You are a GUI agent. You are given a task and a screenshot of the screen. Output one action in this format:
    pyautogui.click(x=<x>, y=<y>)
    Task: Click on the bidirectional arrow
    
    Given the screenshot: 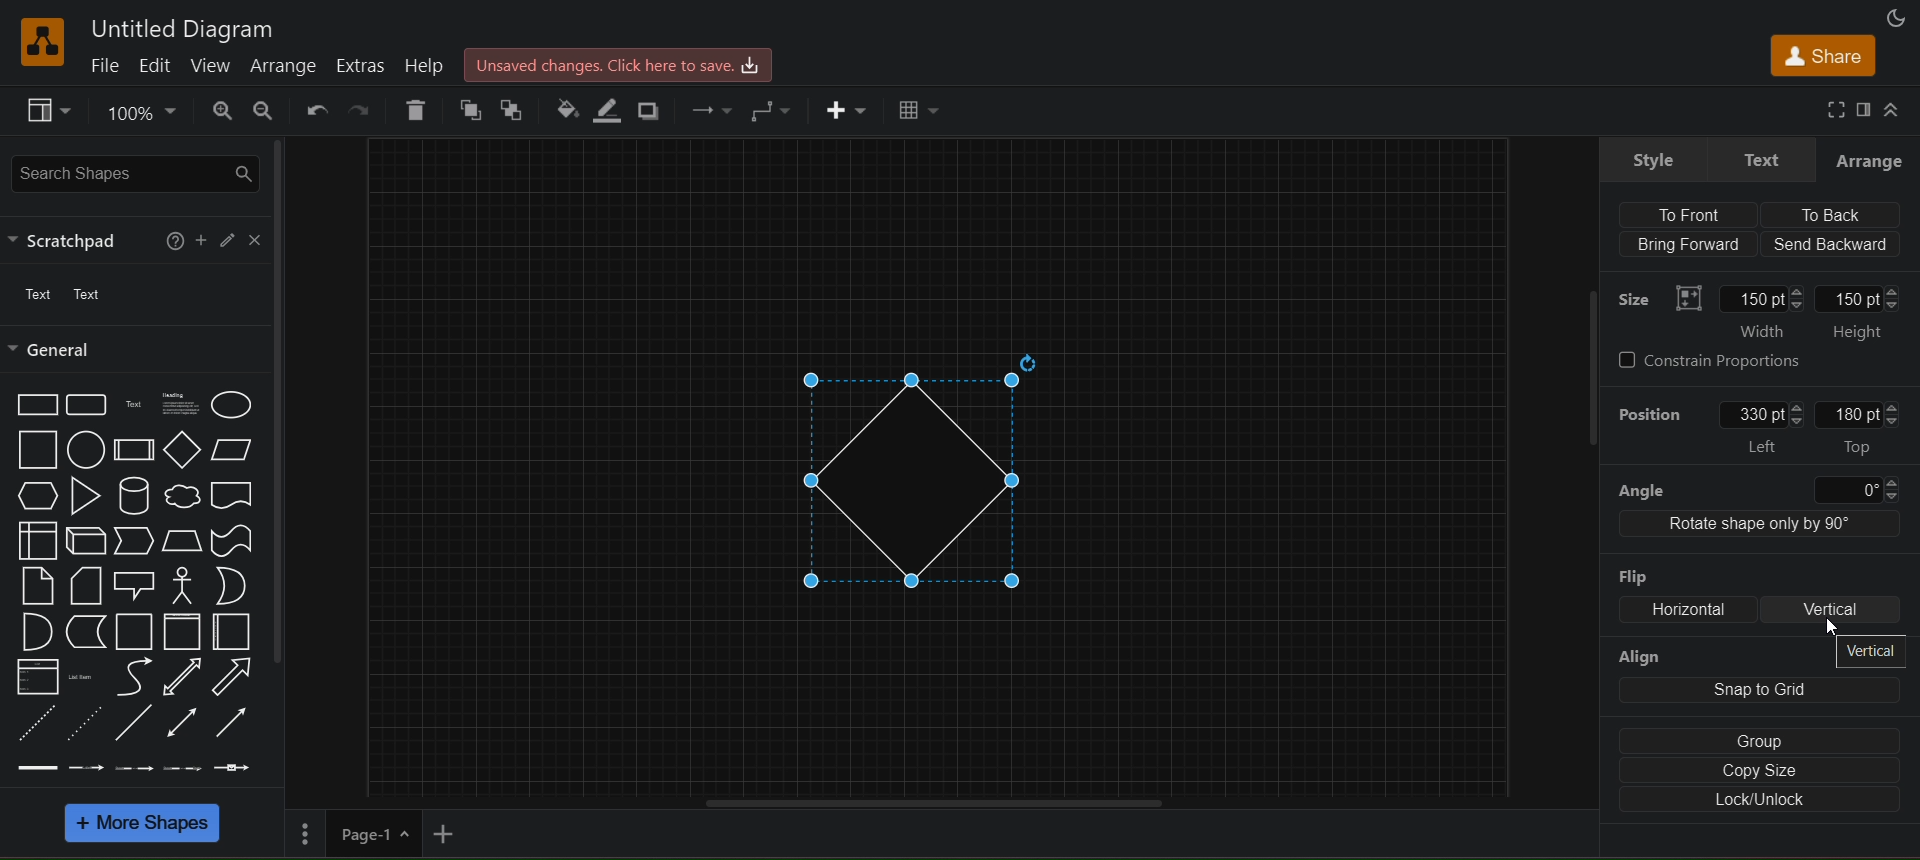 What is the action you would take?
    pyautogui.click(x=183, y=675)
    